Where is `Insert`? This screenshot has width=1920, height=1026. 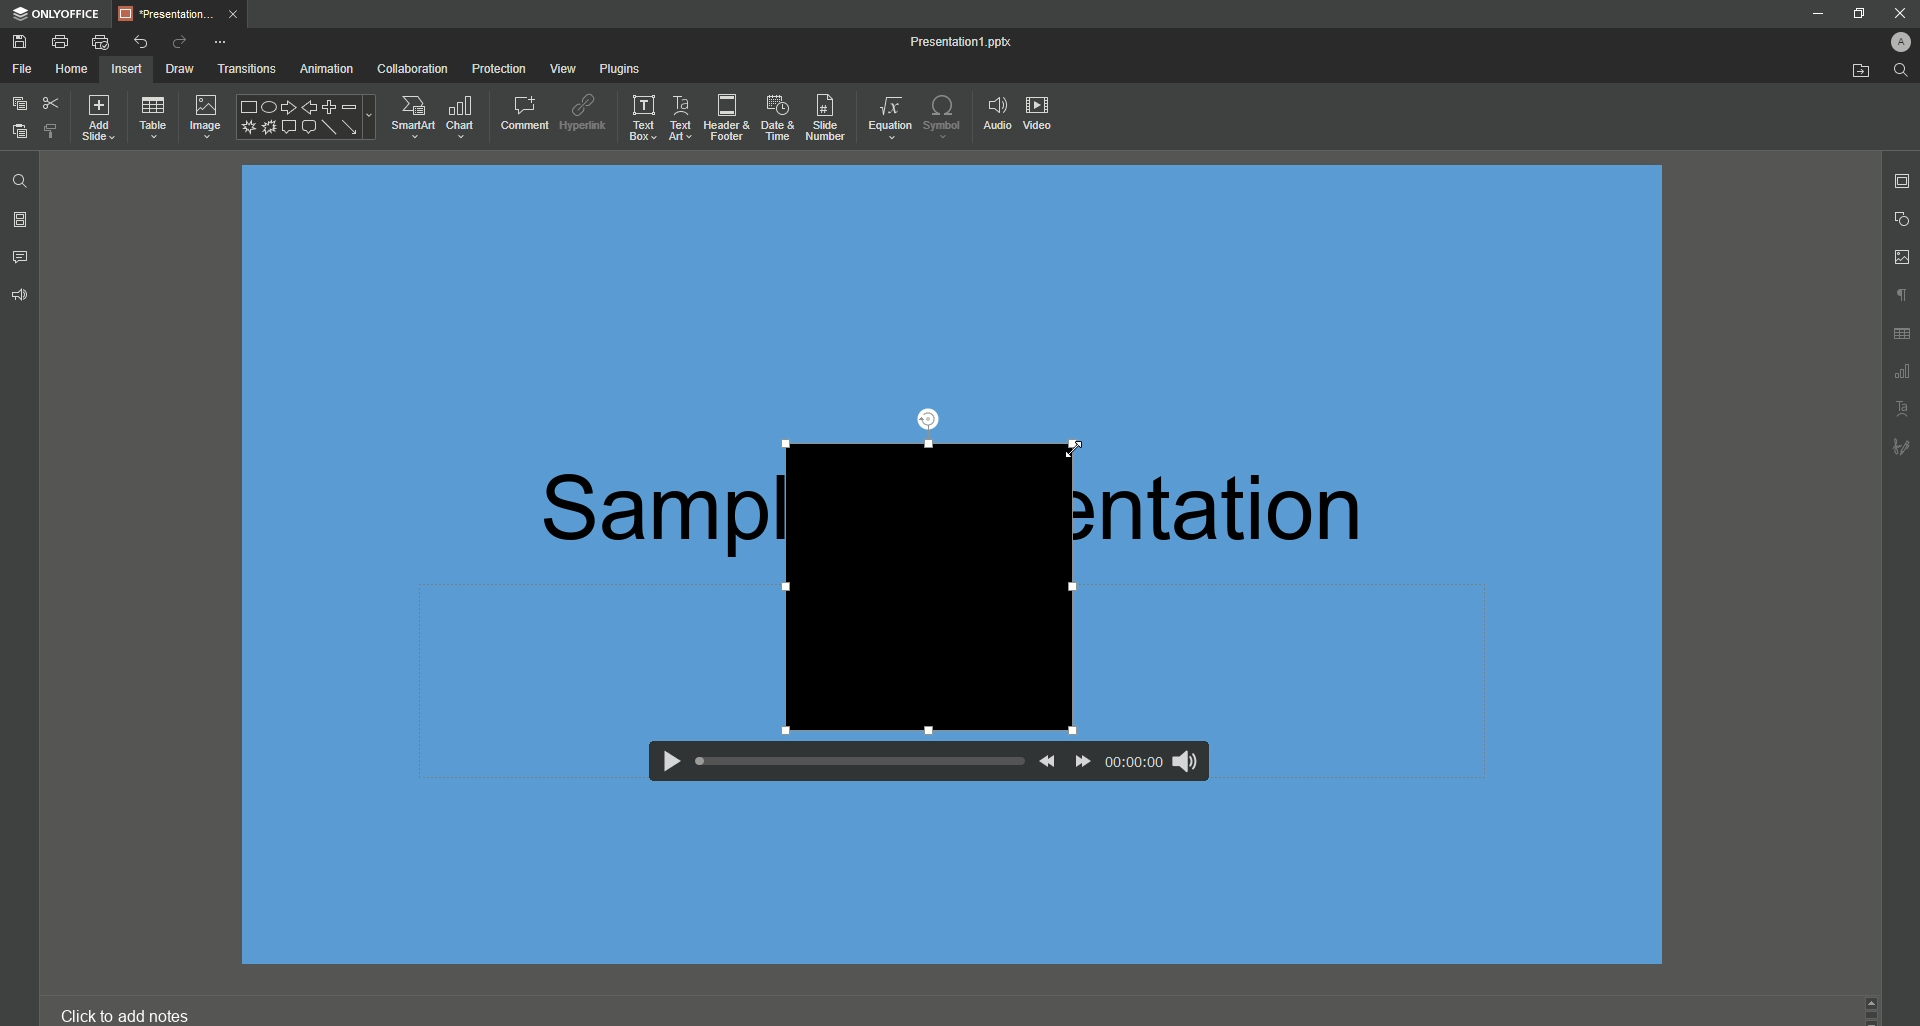
Insert is located at coordinates (125, 69).